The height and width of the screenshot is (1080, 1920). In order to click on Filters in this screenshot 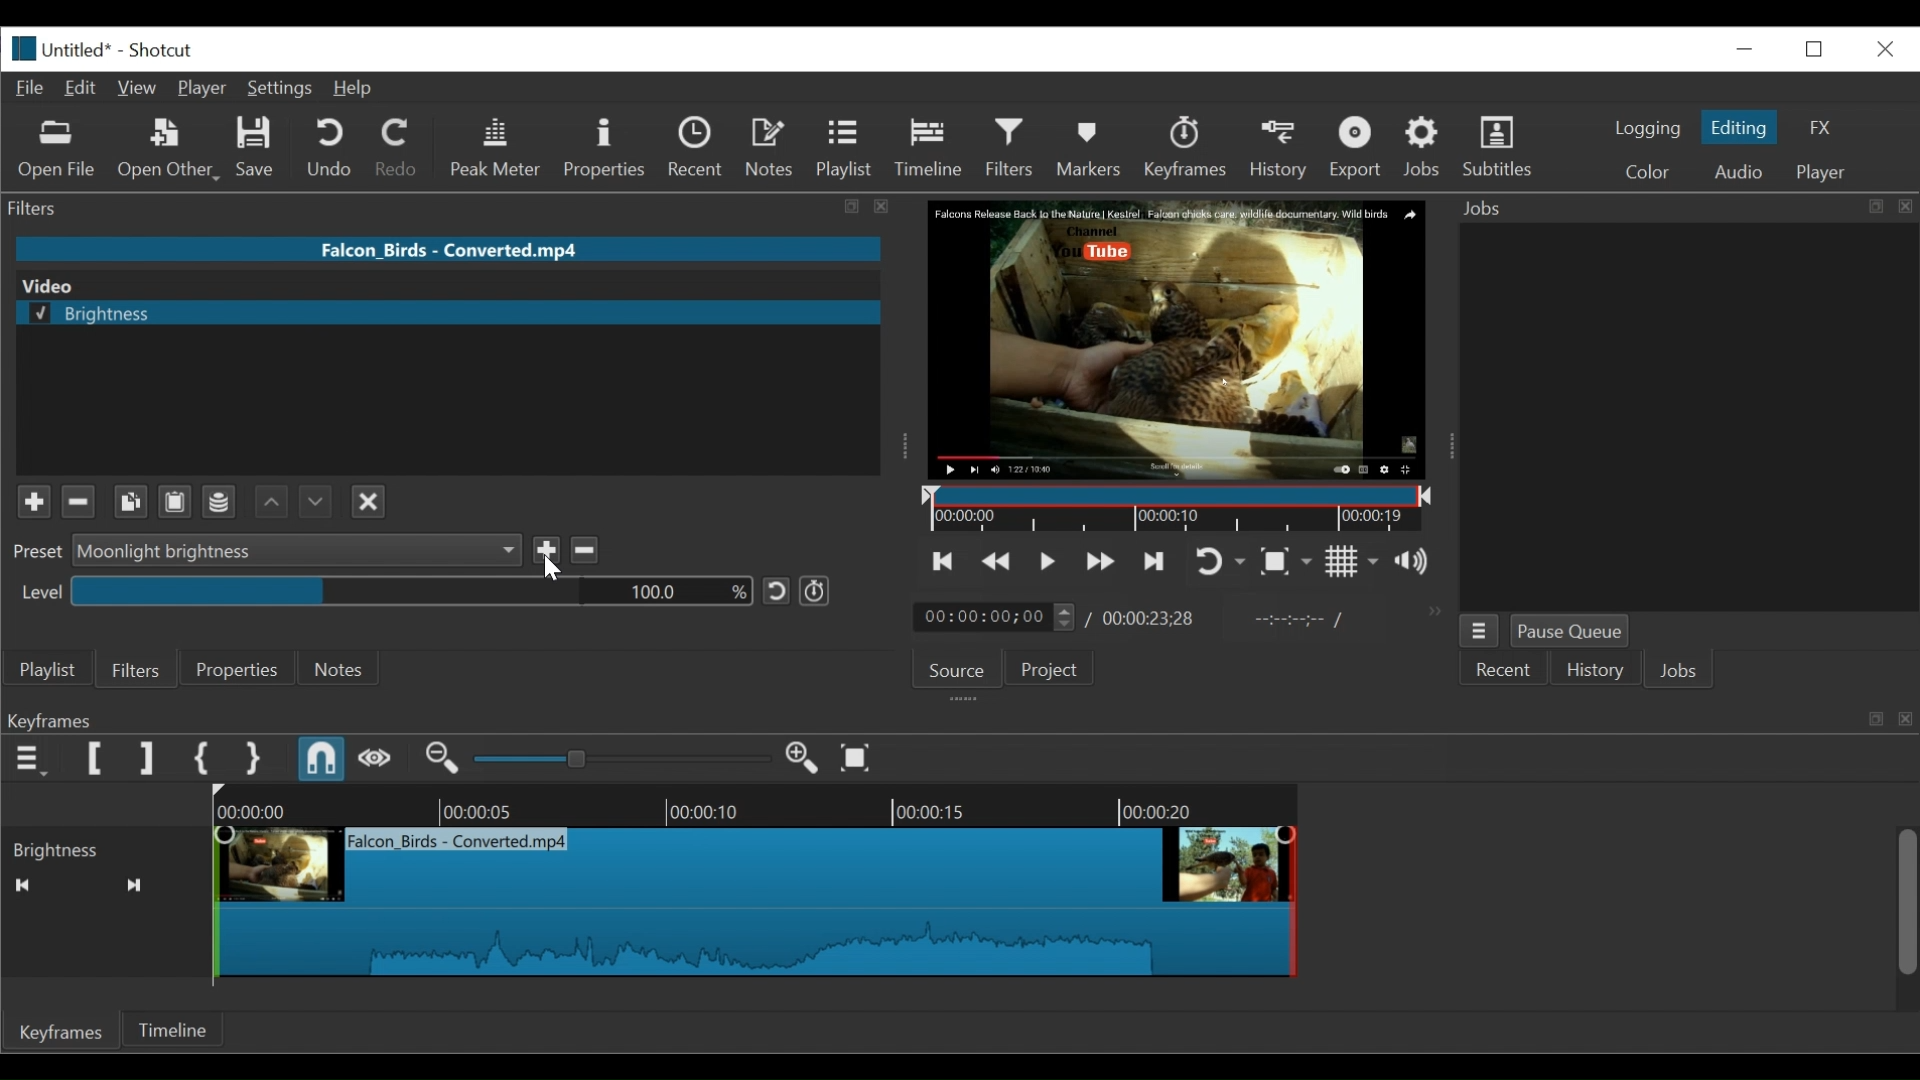, I will do `click(139, 668)`.